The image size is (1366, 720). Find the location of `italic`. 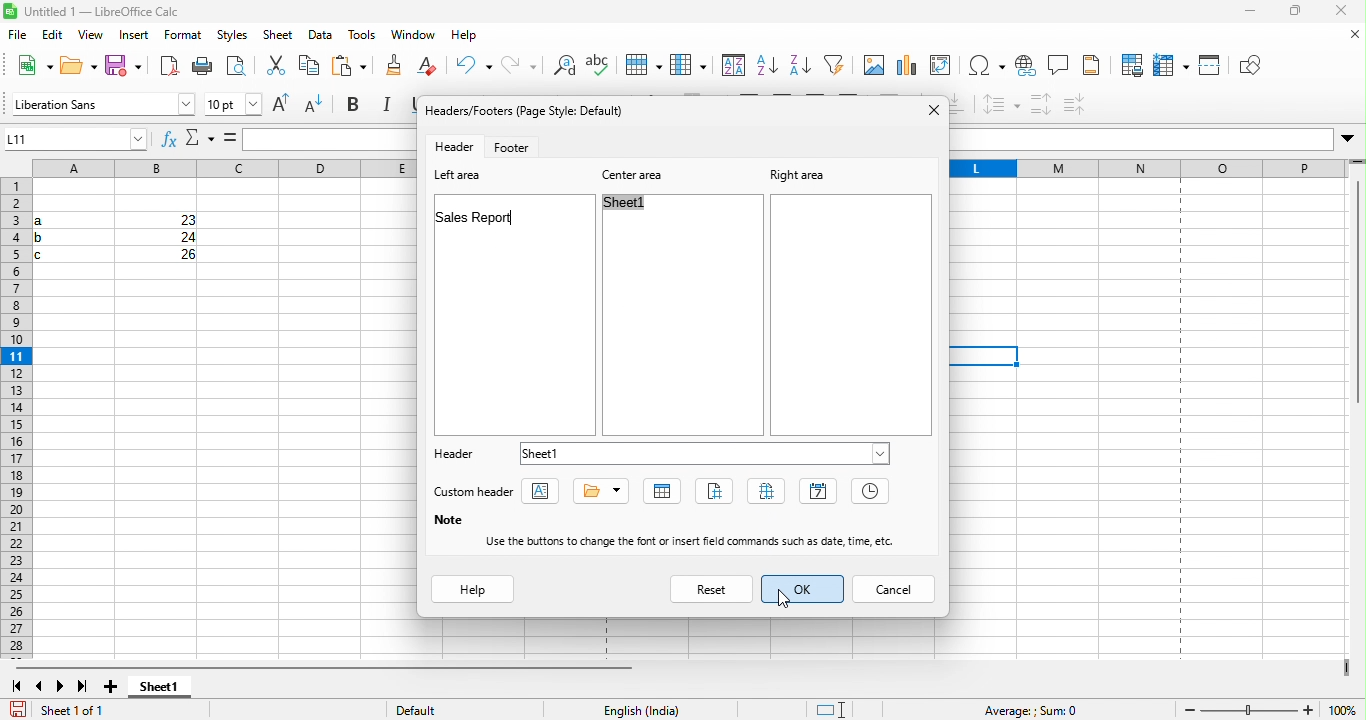

italic is located at coordinates (391, 106).